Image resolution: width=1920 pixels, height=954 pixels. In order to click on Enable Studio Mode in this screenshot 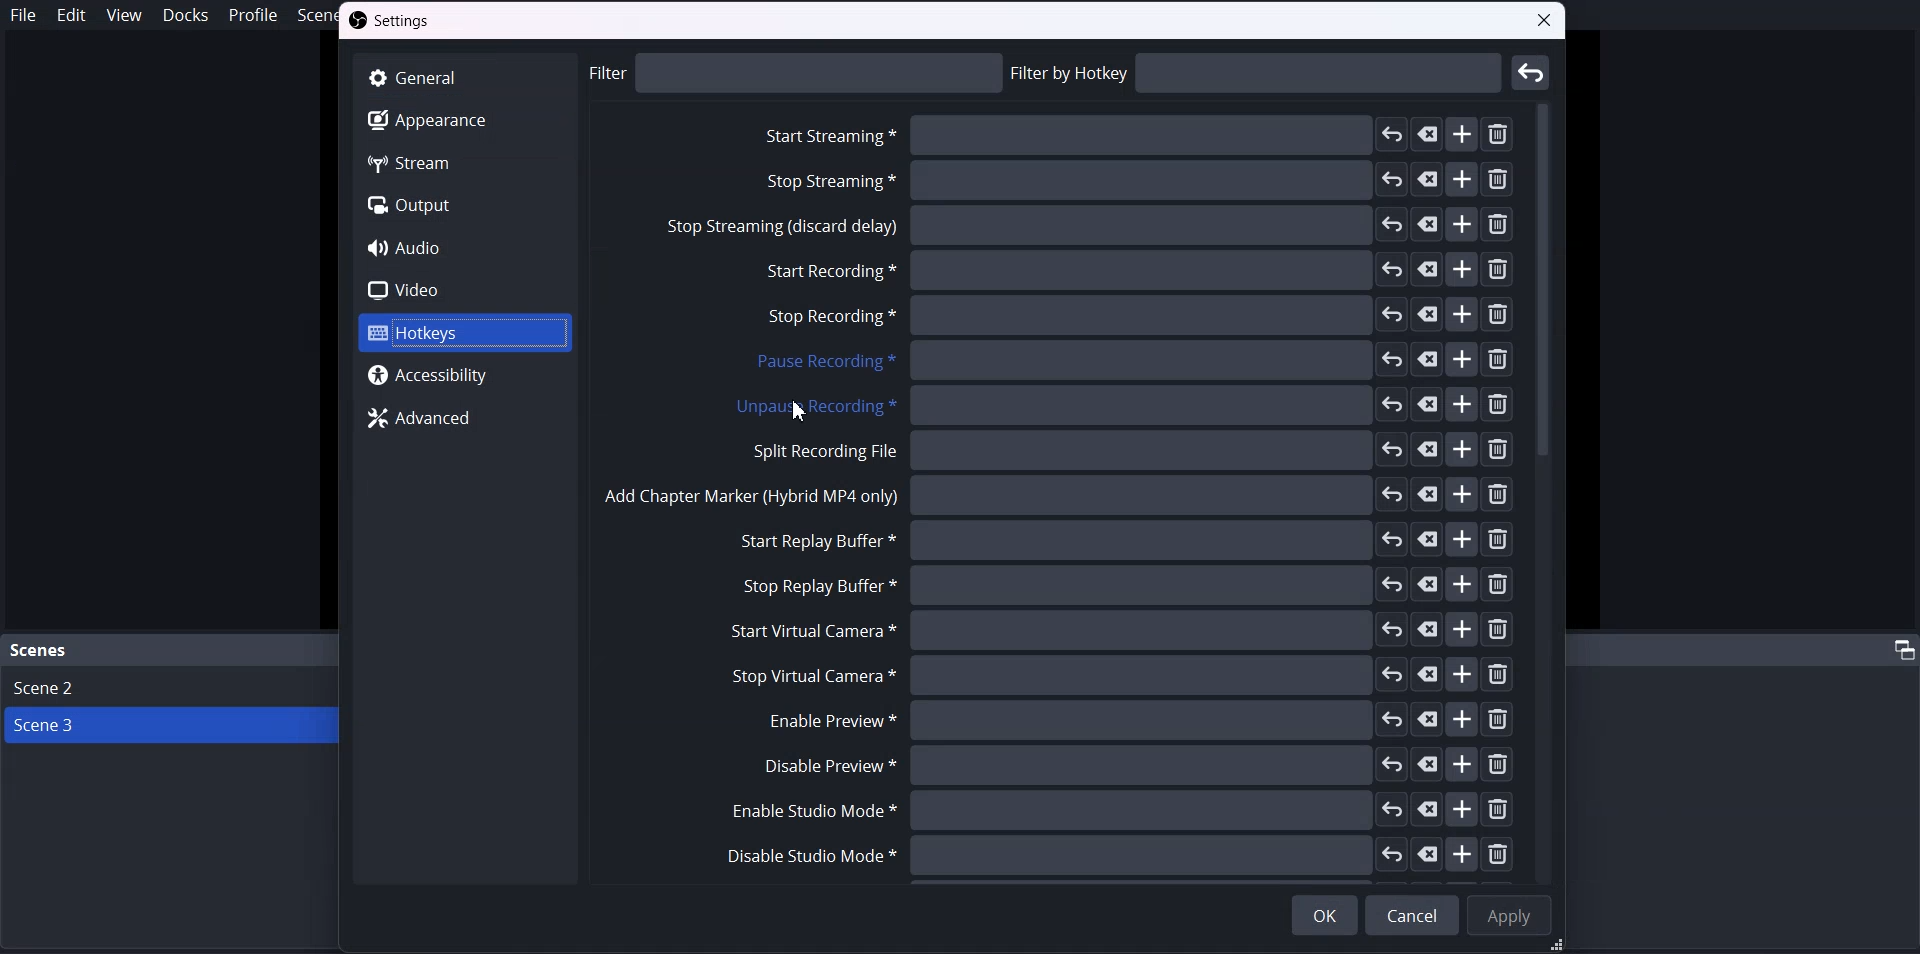, I will do `click(1122, 810)`.